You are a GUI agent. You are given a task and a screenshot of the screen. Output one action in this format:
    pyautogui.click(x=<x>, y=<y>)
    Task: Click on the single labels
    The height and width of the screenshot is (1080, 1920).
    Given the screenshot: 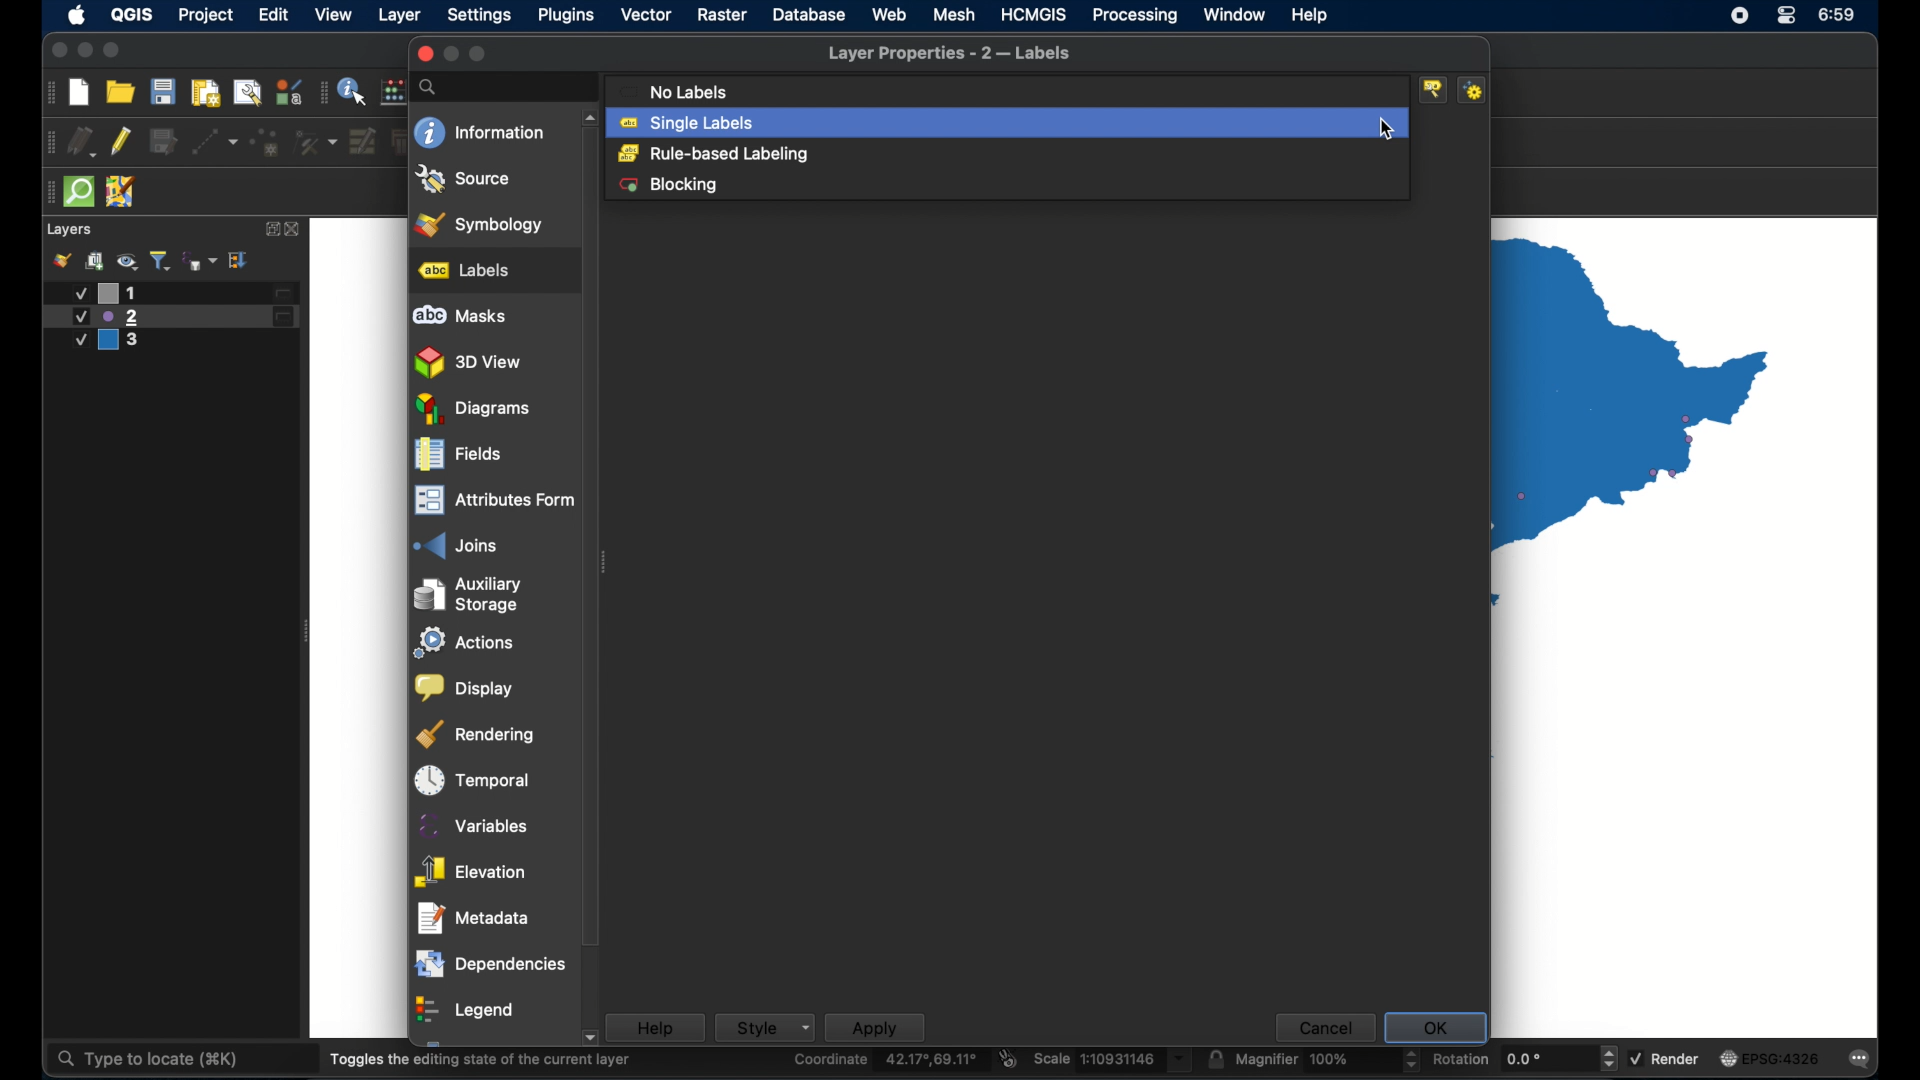 What is the action you would take?
    pyautogui.click(x=1007, y=122)
    